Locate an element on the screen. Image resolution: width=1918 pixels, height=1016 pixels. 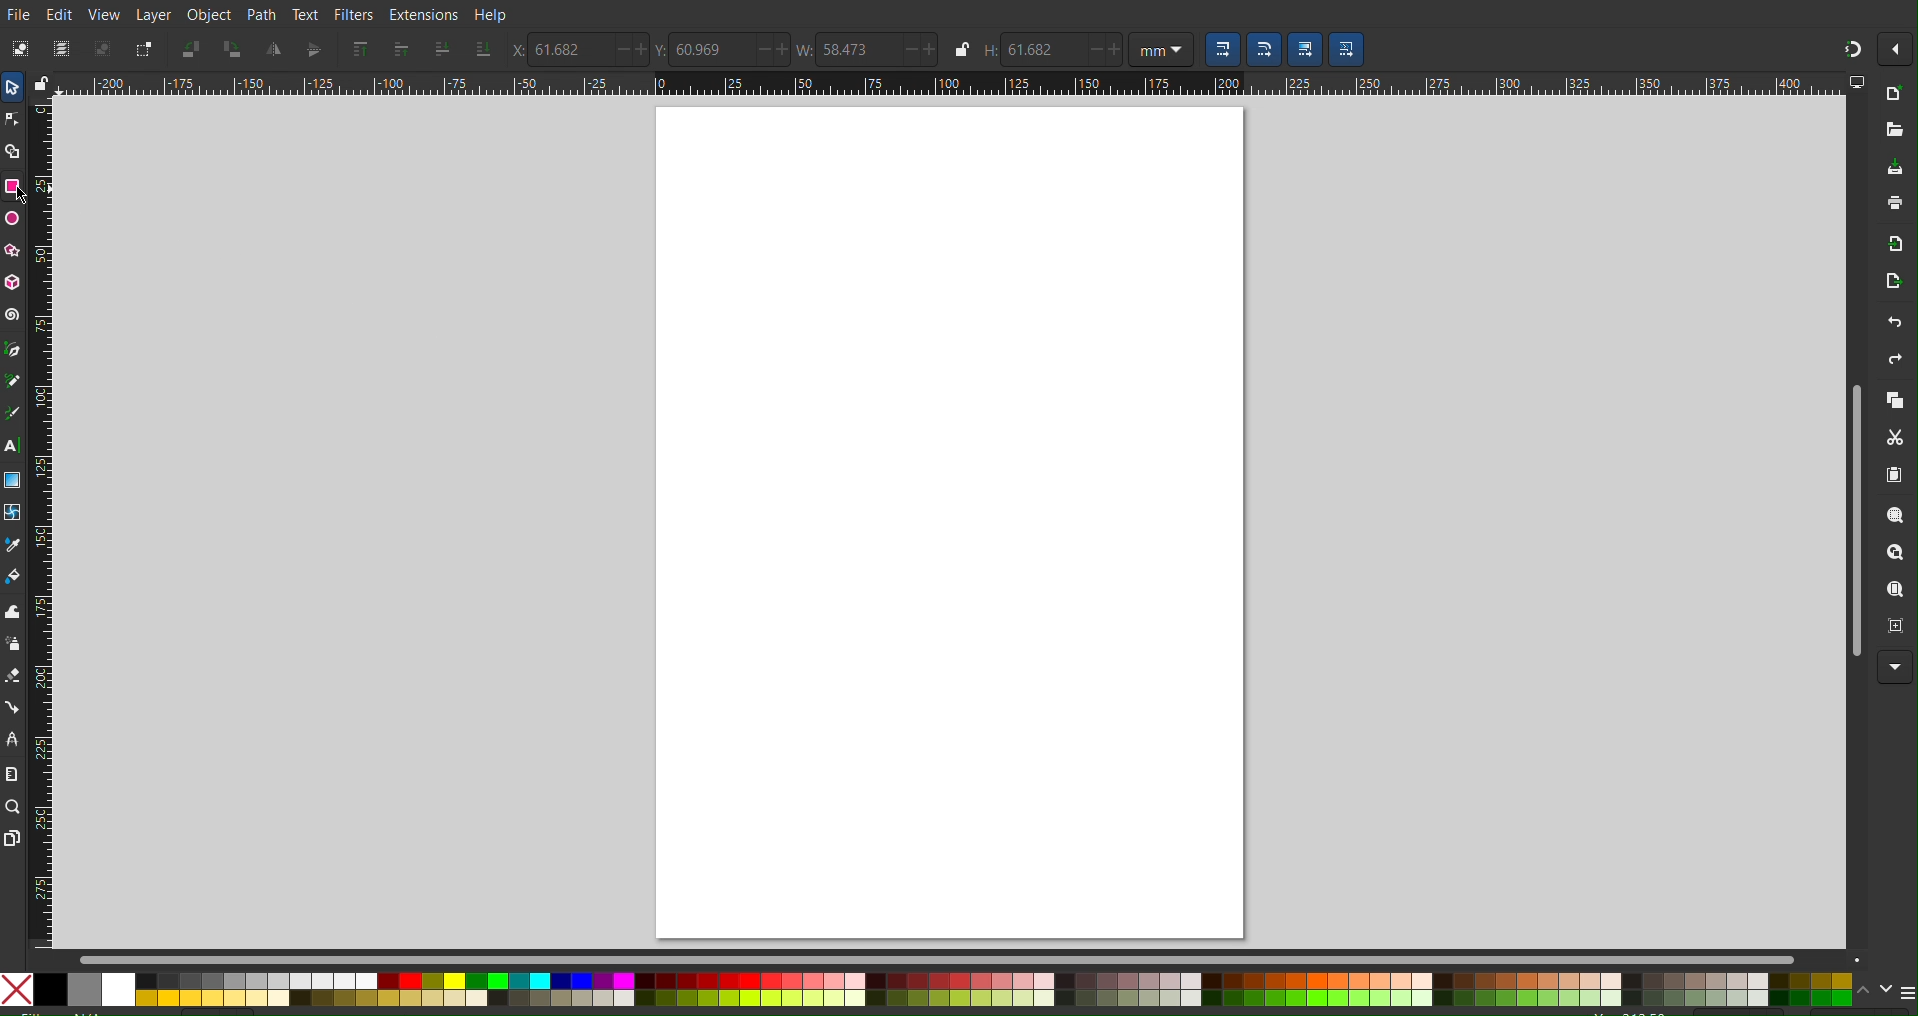
Copy is located at coordinates (1896, 402).